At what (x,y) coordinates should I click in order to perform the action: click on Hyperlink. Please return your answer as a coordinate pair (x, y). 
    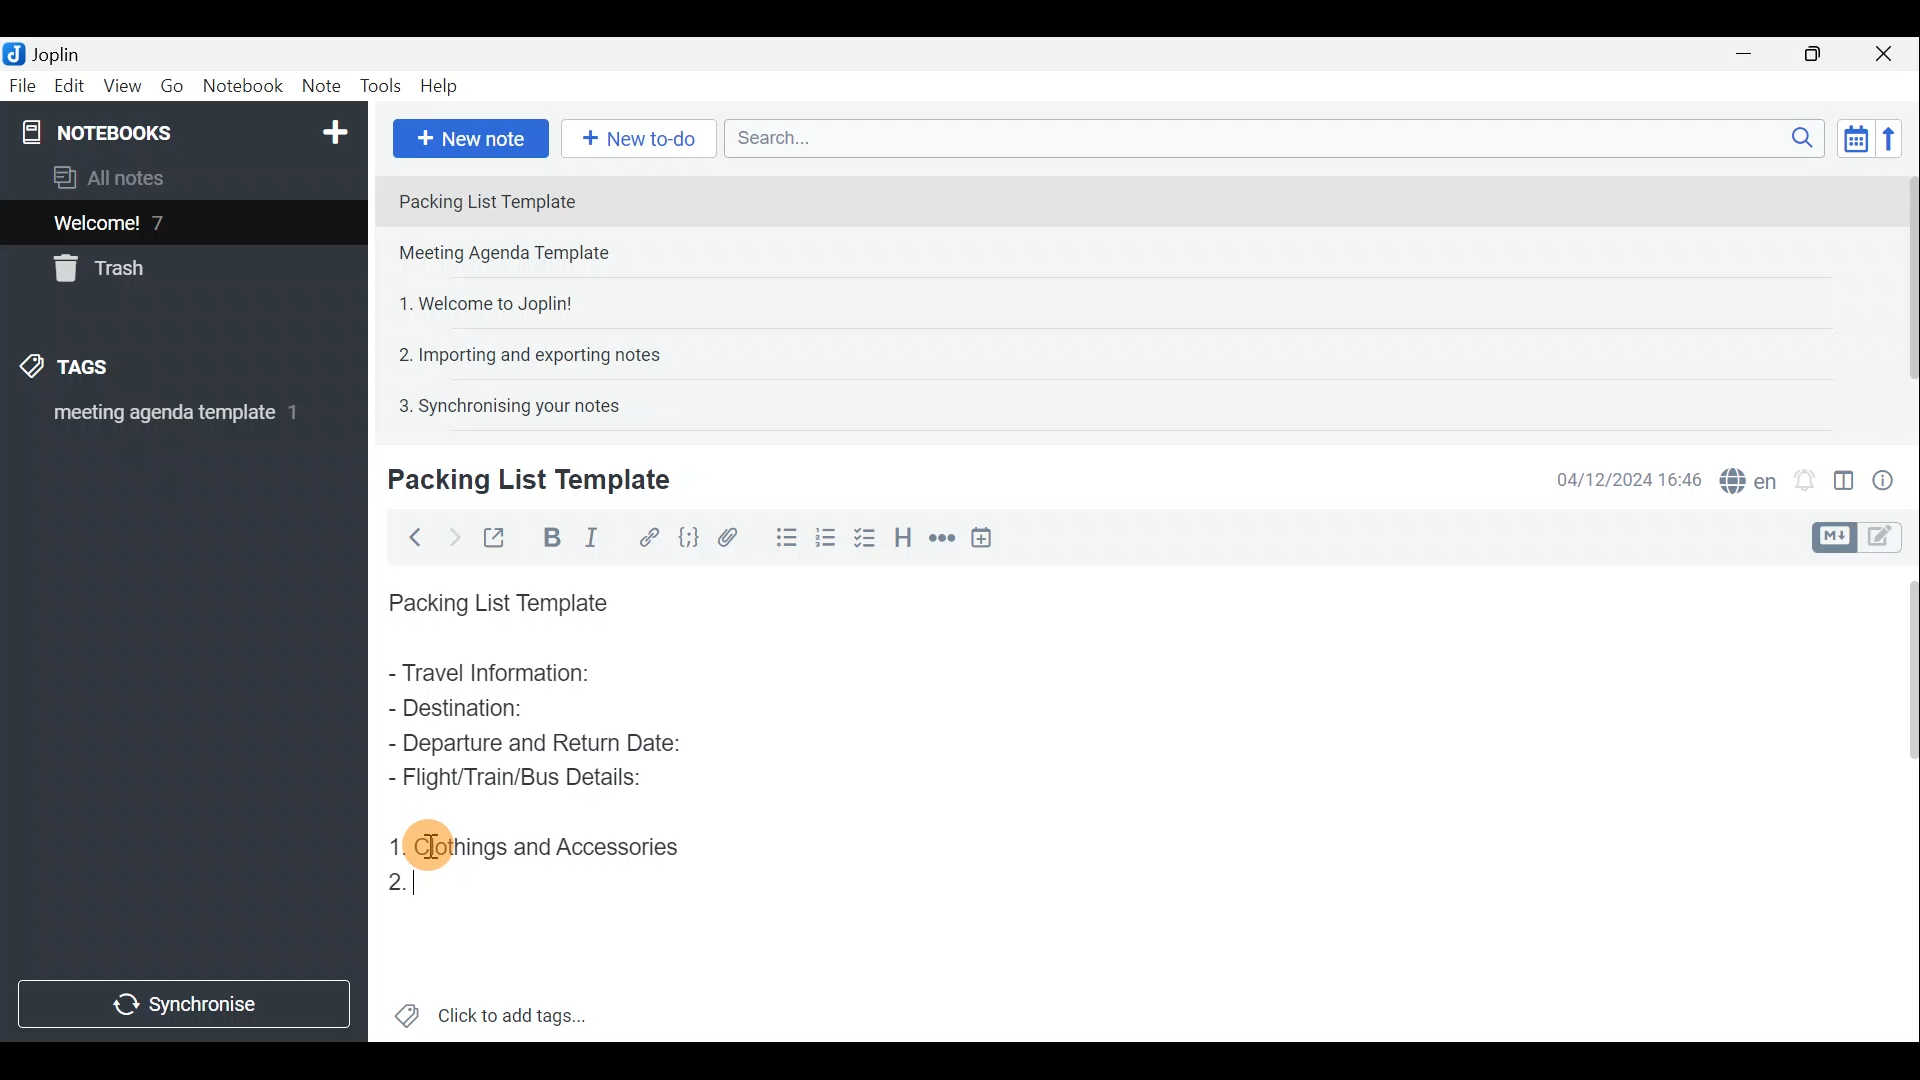
    Looking at the image, I should click on (645, 535).